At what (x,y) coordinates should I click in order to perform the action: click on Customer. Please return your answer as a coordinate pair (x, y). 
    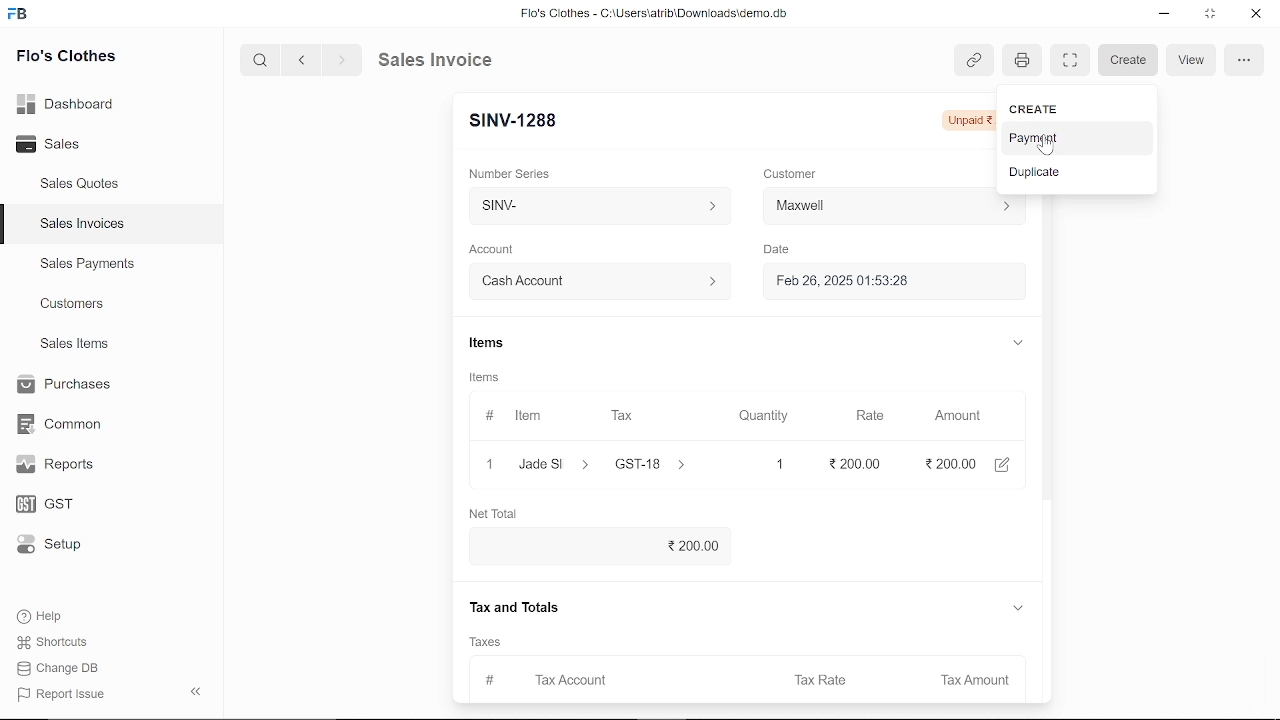
    Looking at the image, I should click on (896, 209).